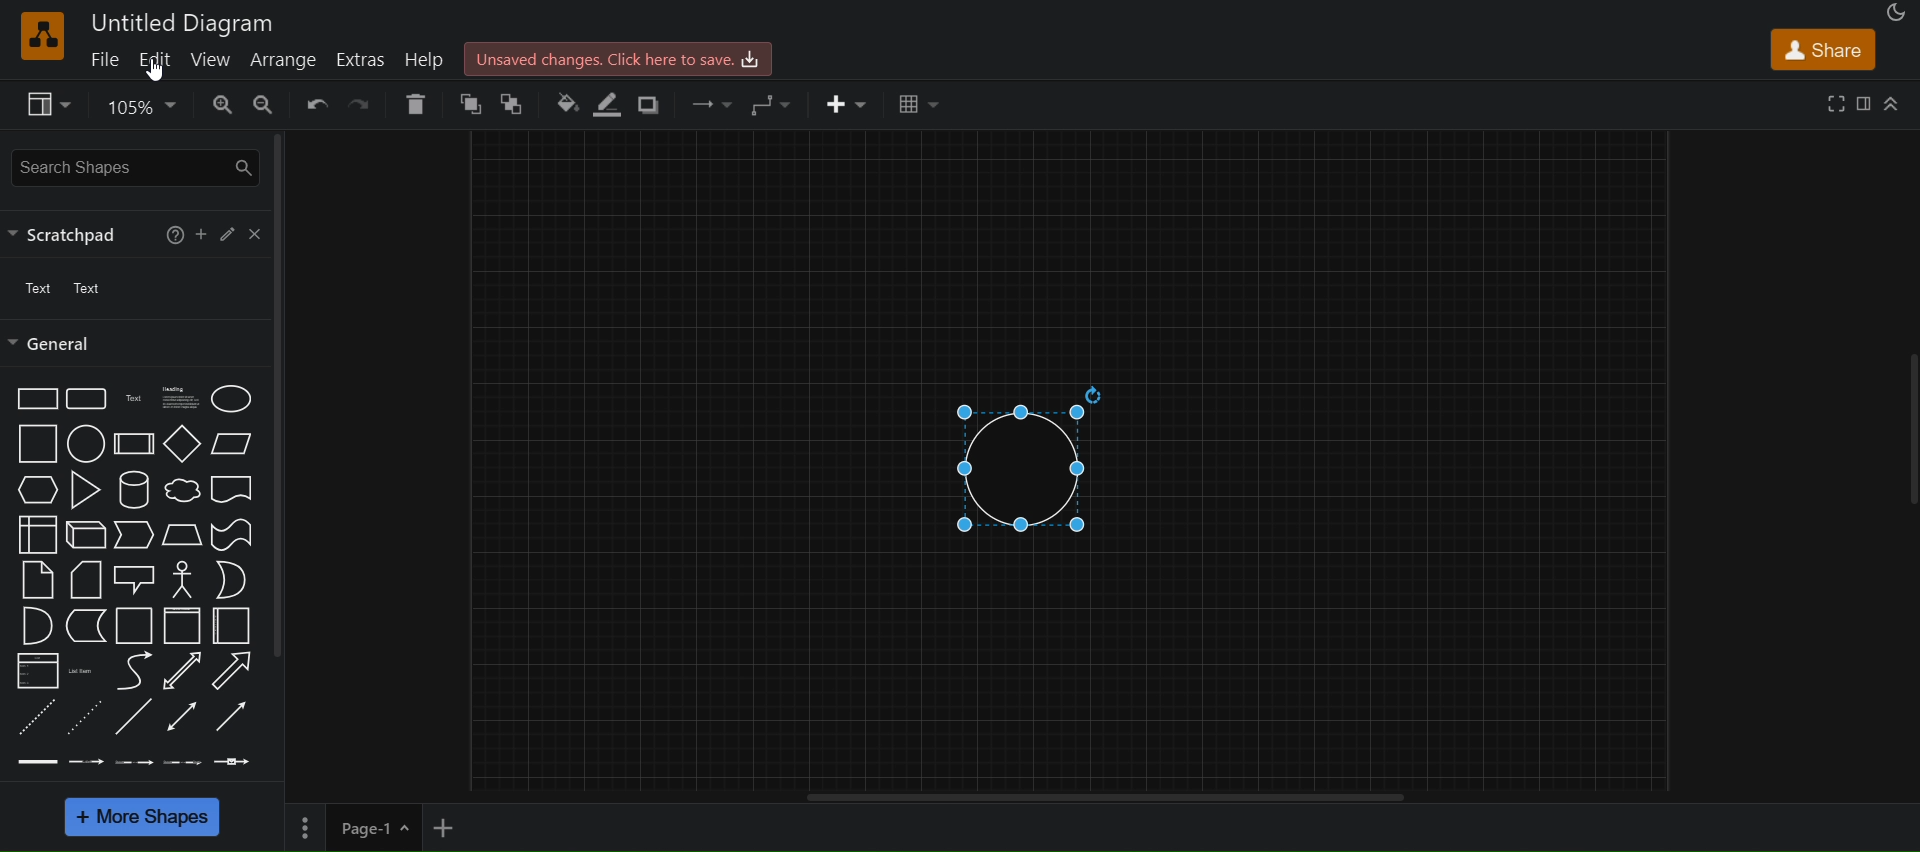 The height and width of the screenshot is (852, 1920). Describe the element at coordinates (35, 445) in the screenshot. I see `square` at that location.